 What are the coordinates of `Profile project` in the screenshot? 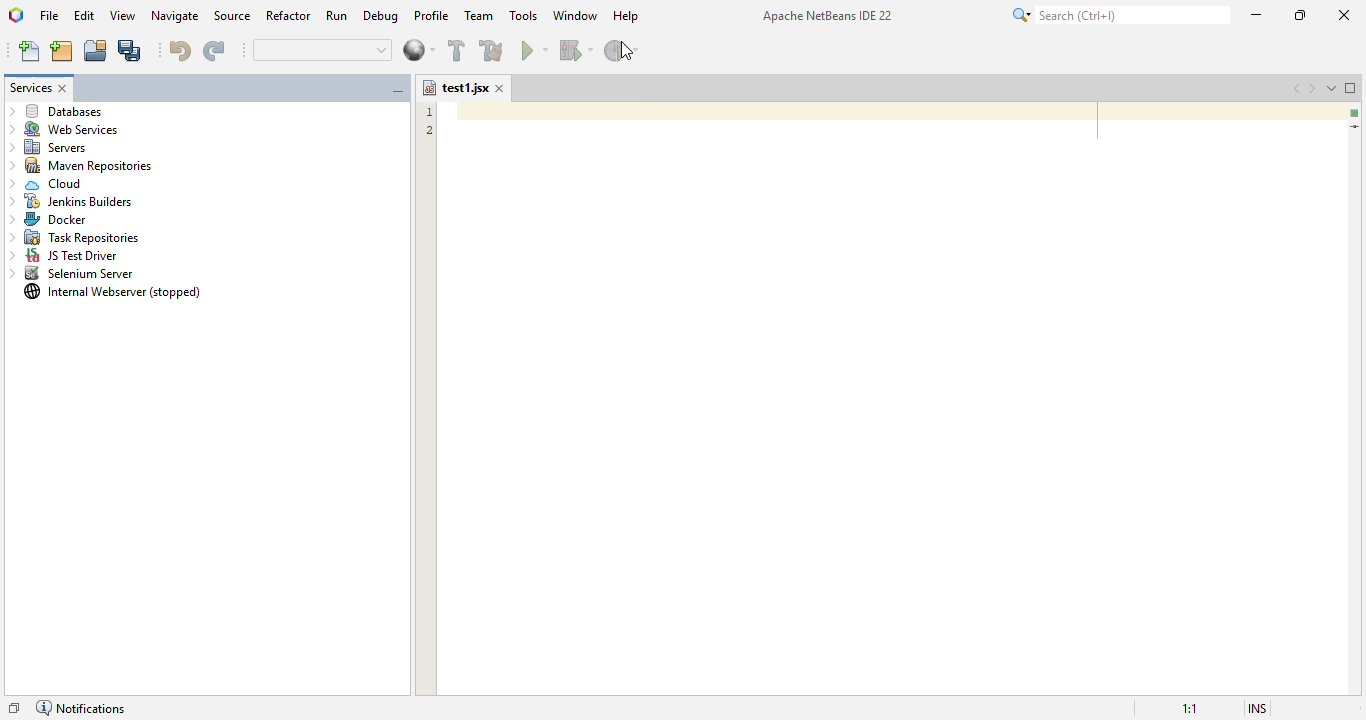 It's located at (623, 52).